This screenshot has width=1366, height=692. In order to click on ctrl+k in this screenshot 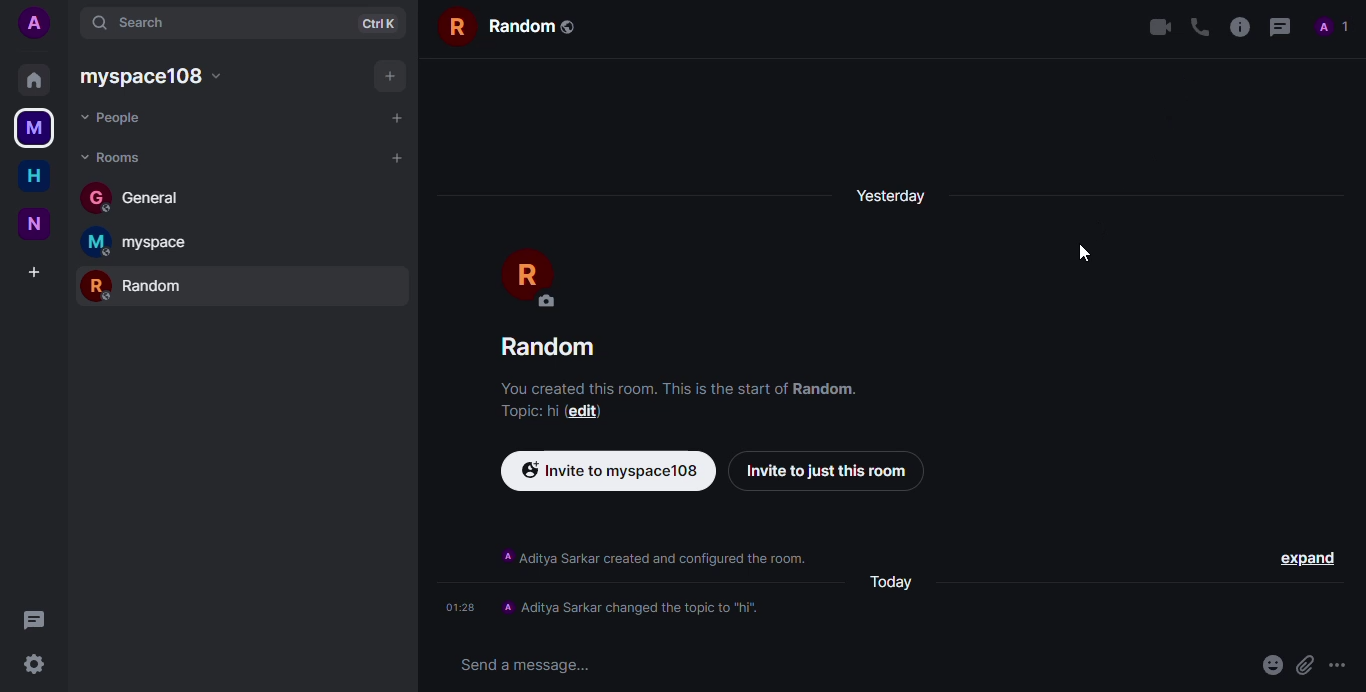, I will do `click(377, 21)`.